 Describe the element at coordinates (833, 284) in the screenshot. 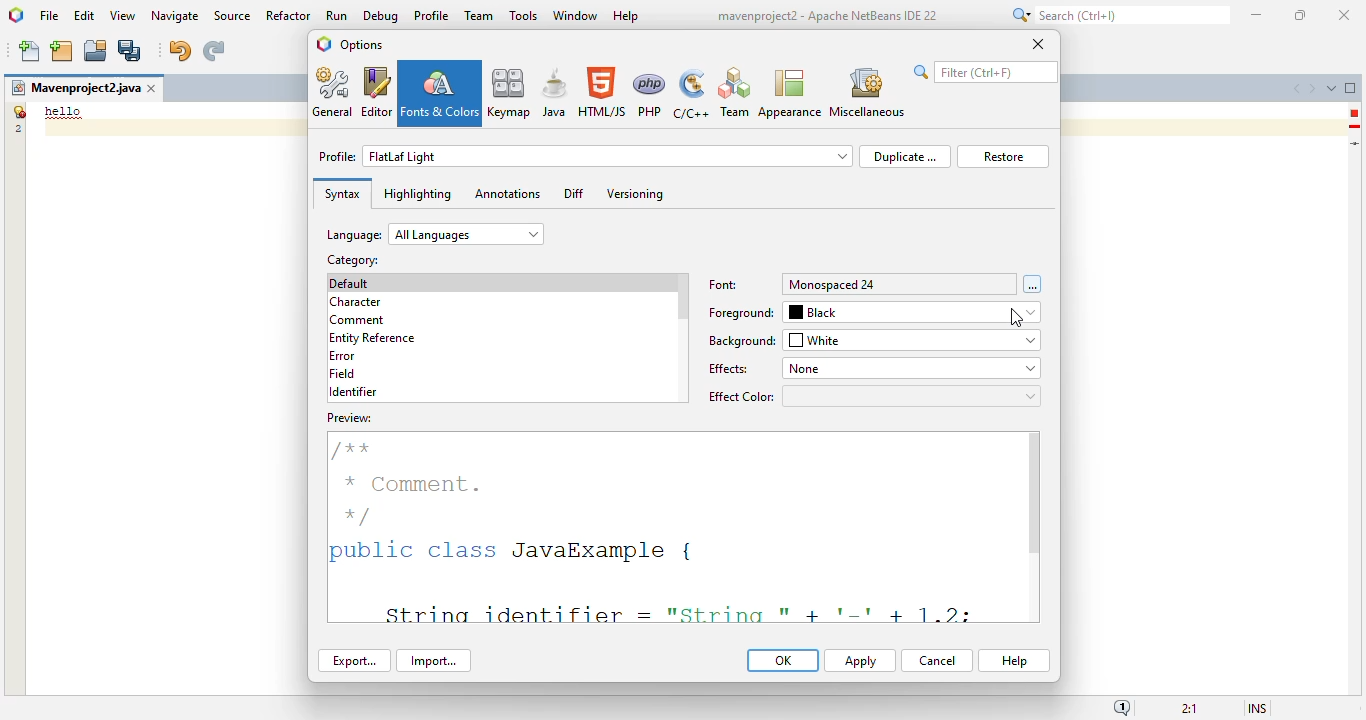

I see `Monospaced 24` at that location.